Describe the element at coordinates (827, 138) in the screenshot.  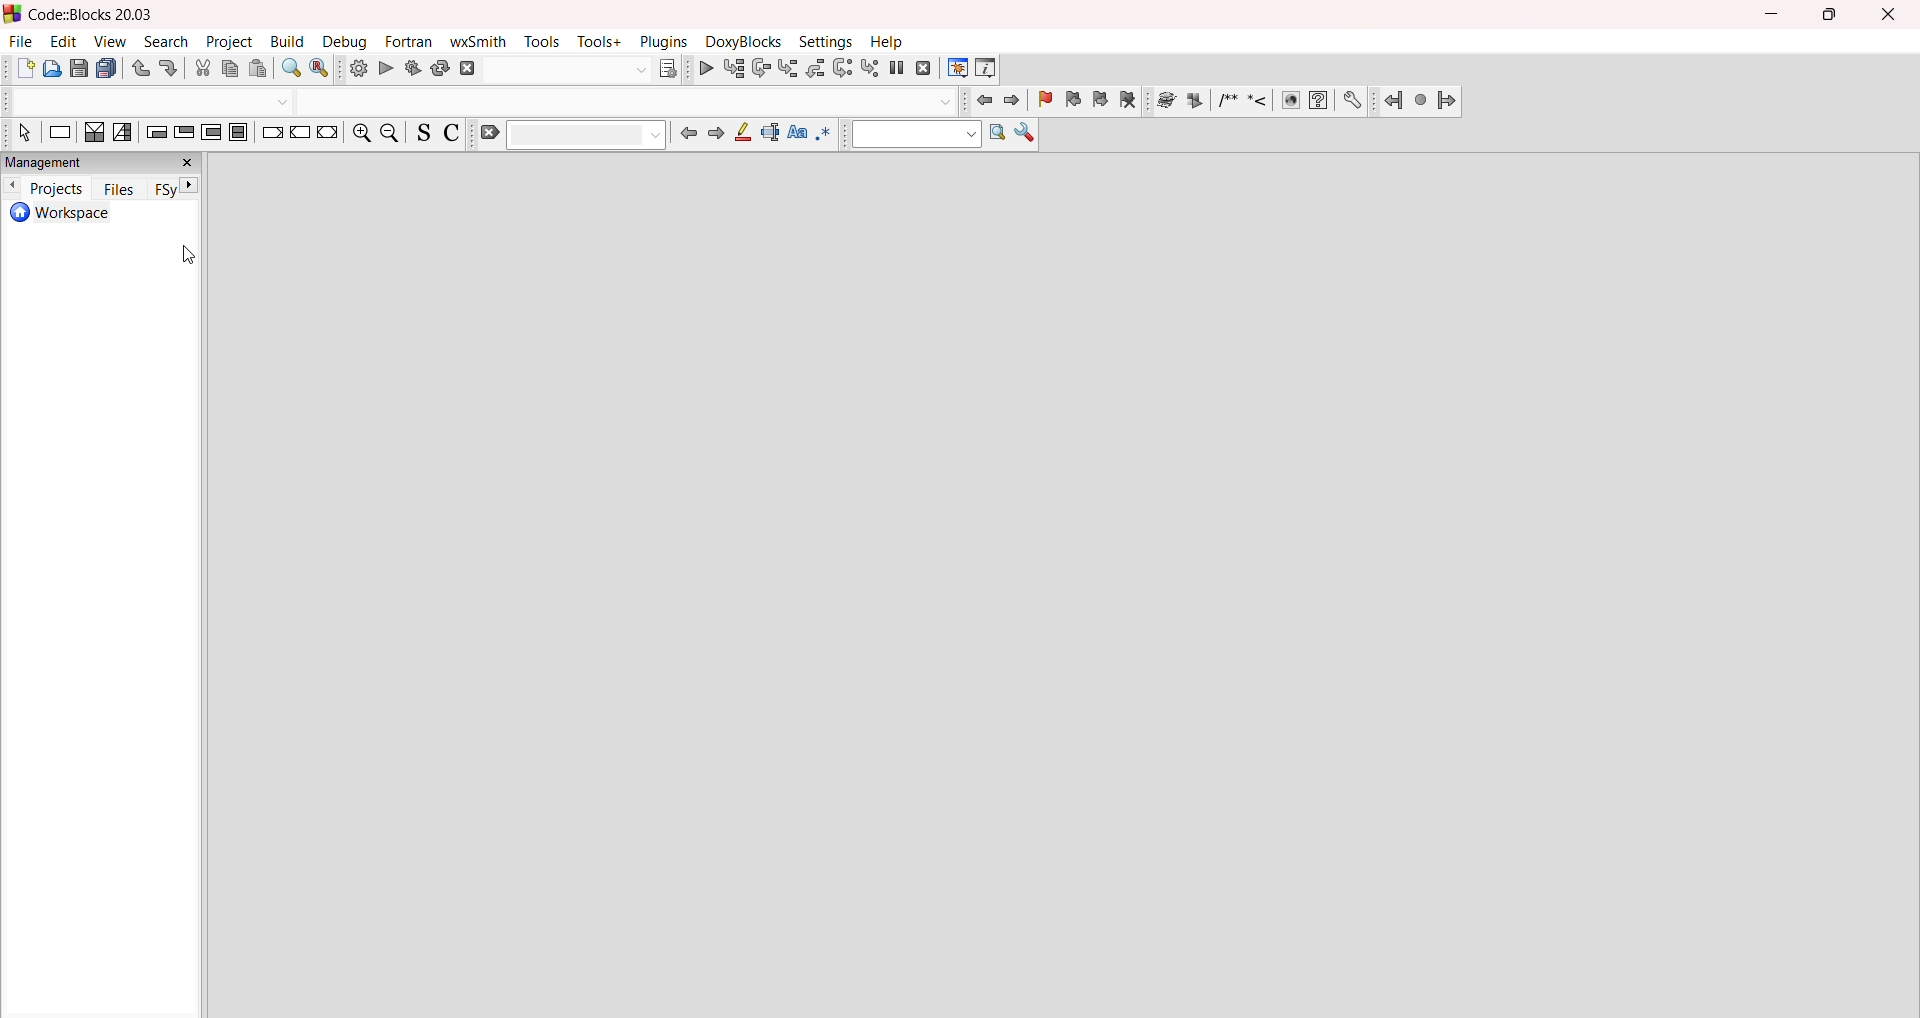
I see `use regex` at that location.